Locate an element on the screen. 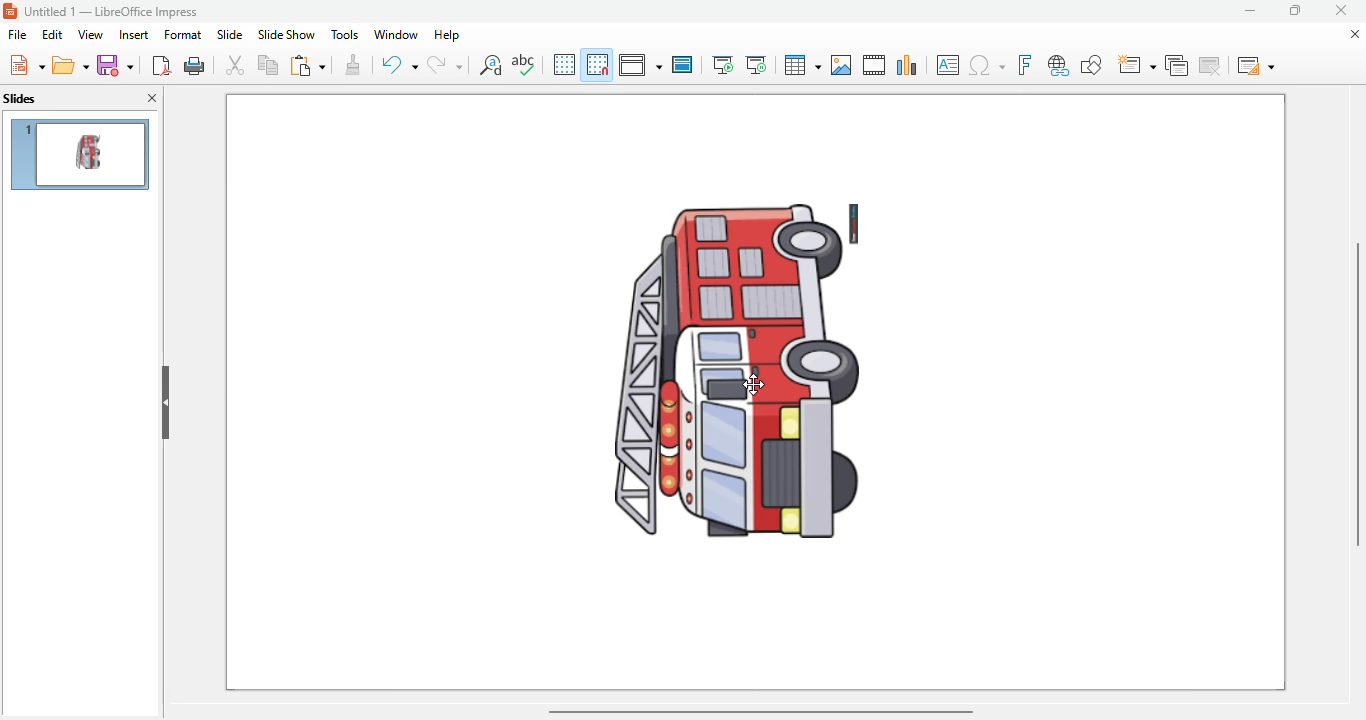 This screenshot has height=720, width=1366. close pane is located at coordinates (152, 97).